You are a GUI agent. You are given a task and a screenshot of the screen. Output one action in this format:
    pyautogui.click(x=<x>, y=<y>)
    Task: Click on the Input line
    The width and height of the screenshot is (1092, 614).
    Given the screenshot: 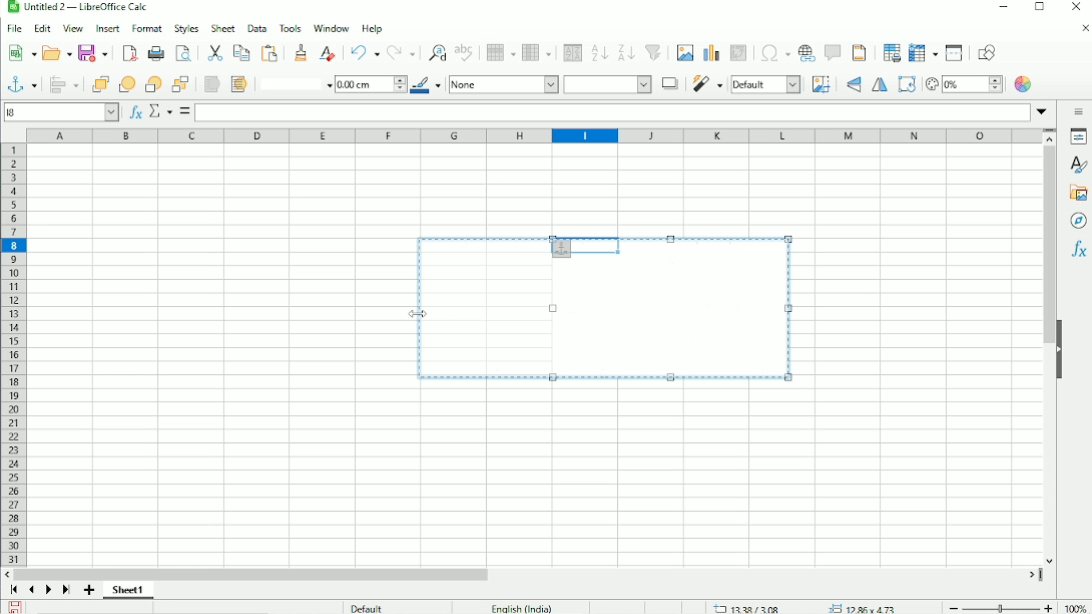 What is the action you would take?
    pyautogui.click(x=613, y=111)
    